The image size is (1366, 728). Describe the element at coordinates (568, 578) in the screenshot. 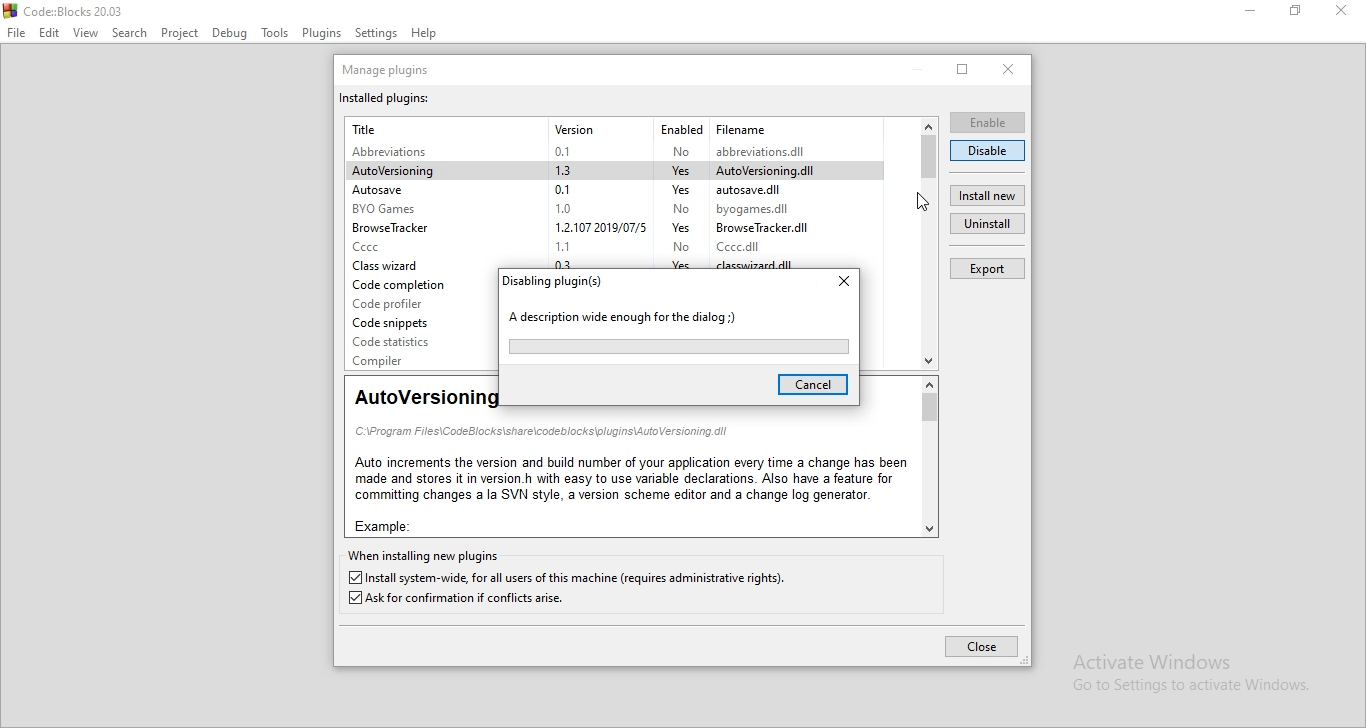

I see `Install system-wide, for all users of this machine (requires administrative rights).` at that location.